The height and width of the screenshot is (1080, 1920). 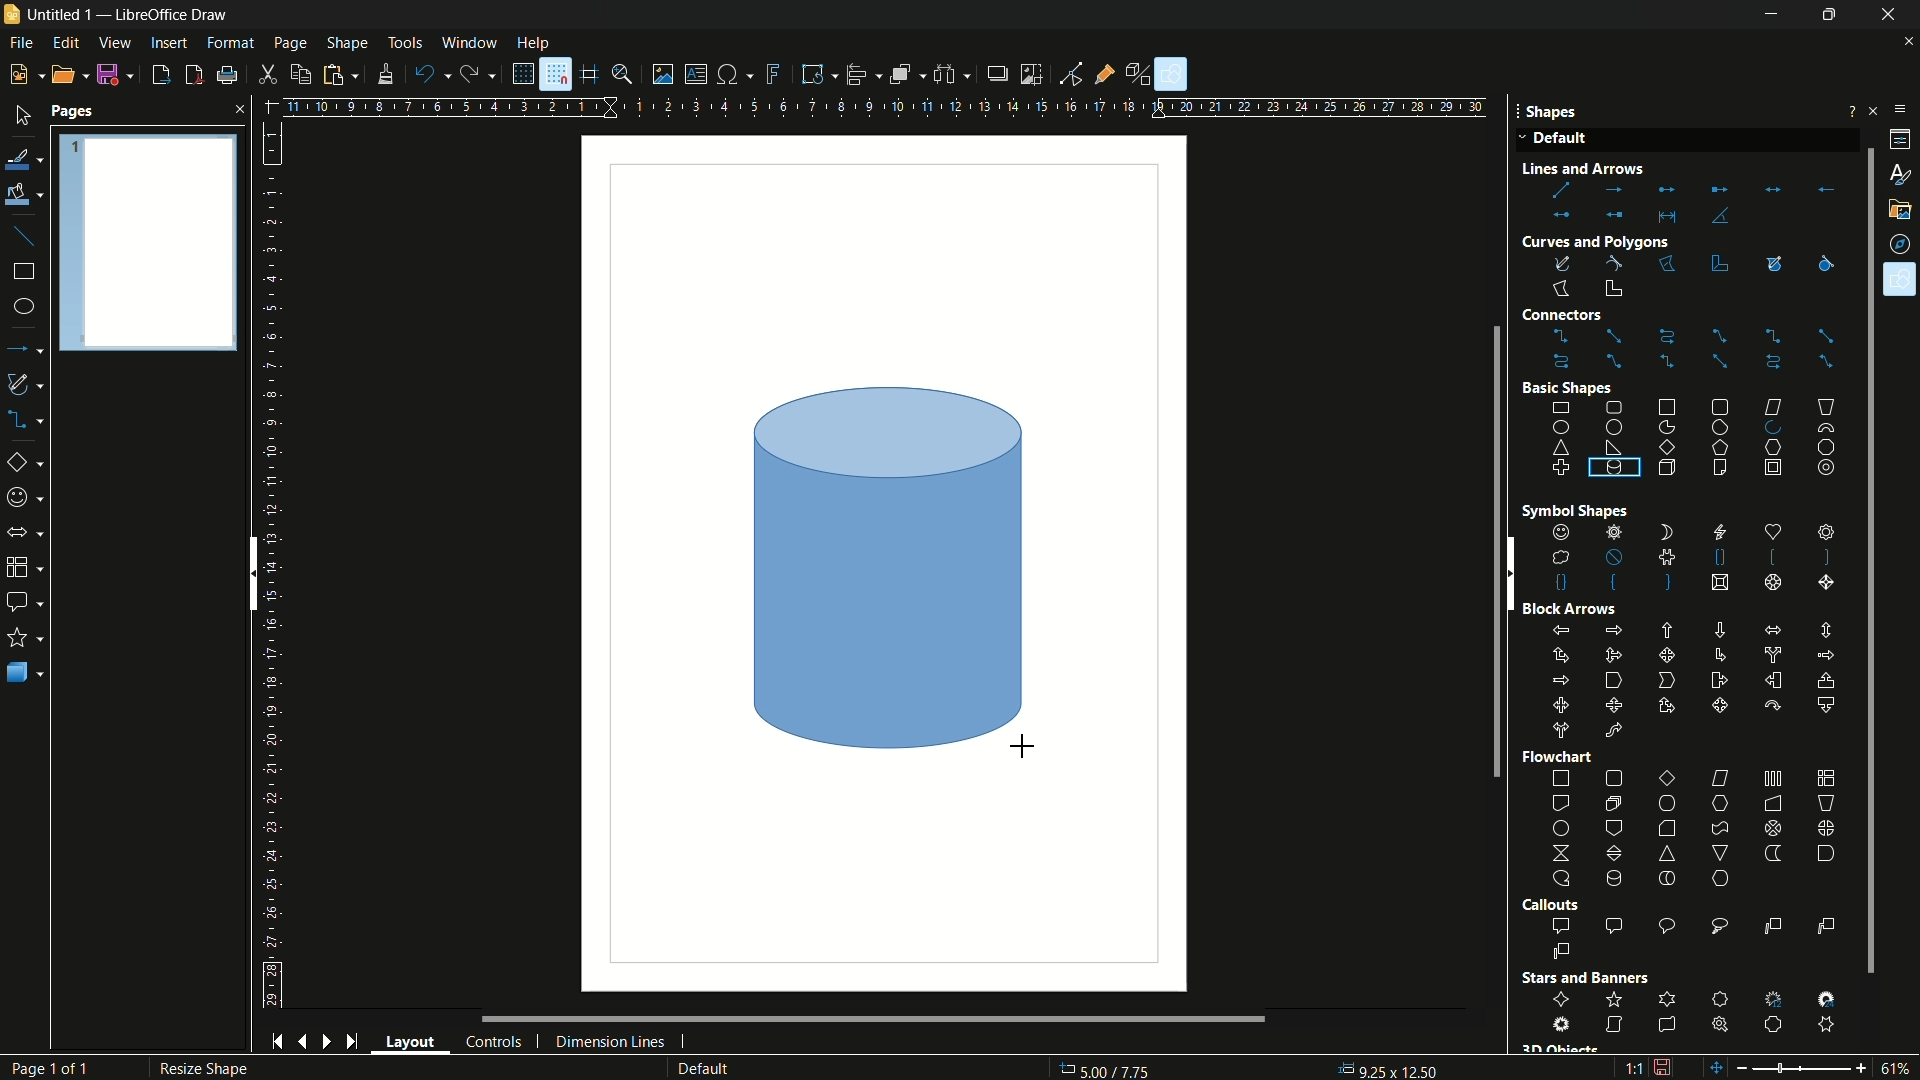 What do you see at coordinates (520, 74) in the screenshot?
I see `display grid` at bounding box center [520, 74].